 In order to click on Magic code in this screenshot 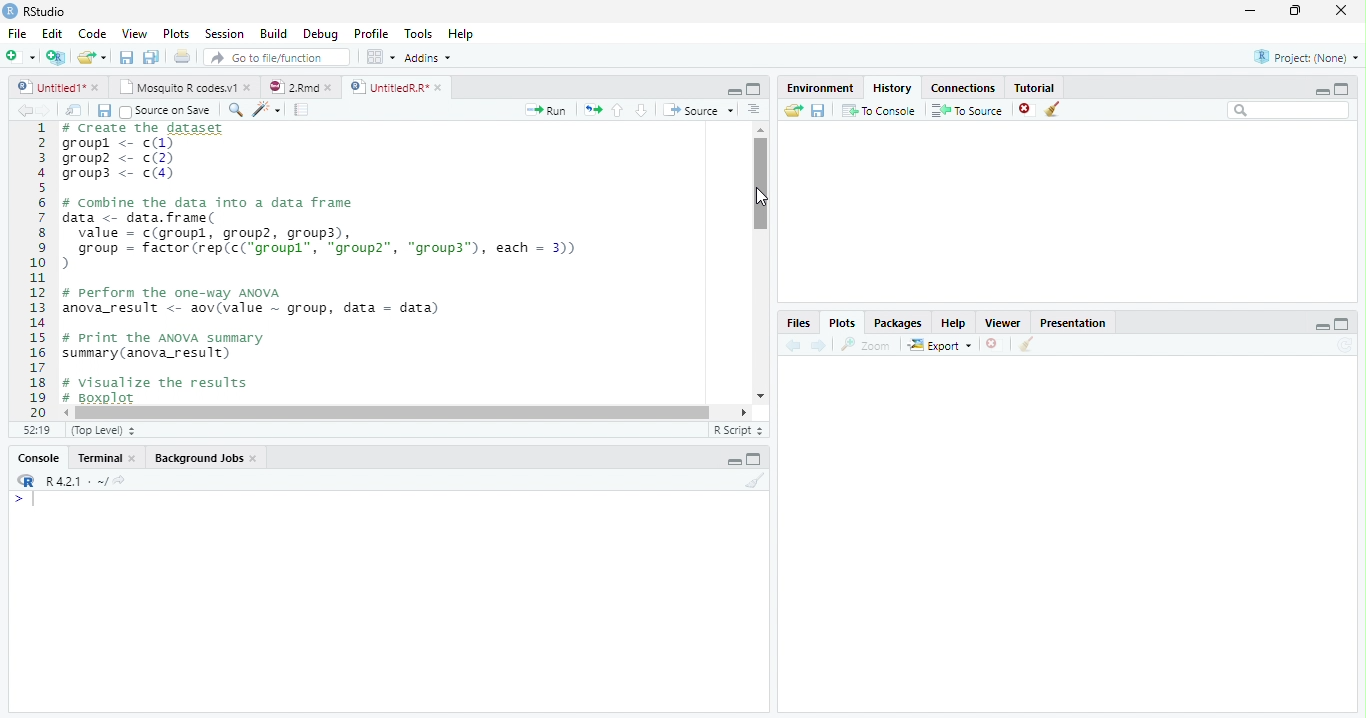, I will do `click(267, 111)`.